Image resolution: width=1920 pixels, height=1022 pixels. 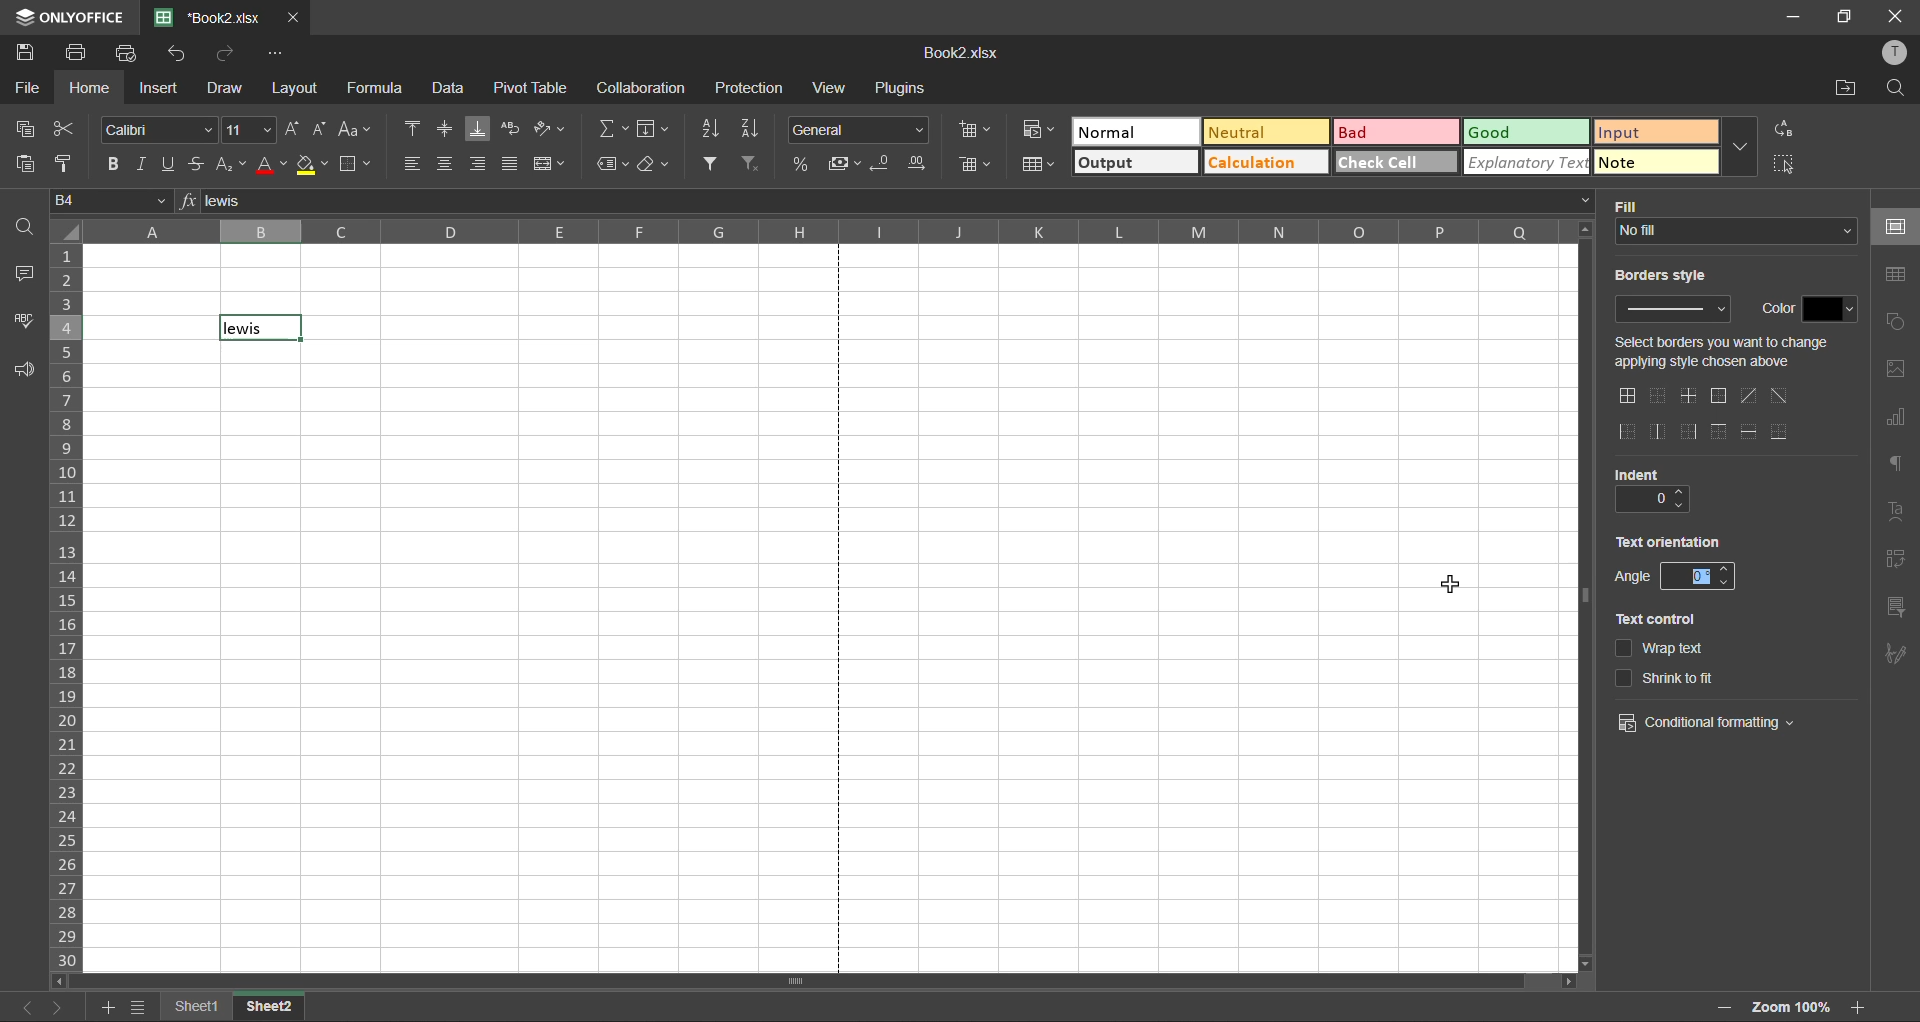 What do you see at coordinates (751, 166) in the screenshot?
I see `clear filter` at bounding box center [751, 166].